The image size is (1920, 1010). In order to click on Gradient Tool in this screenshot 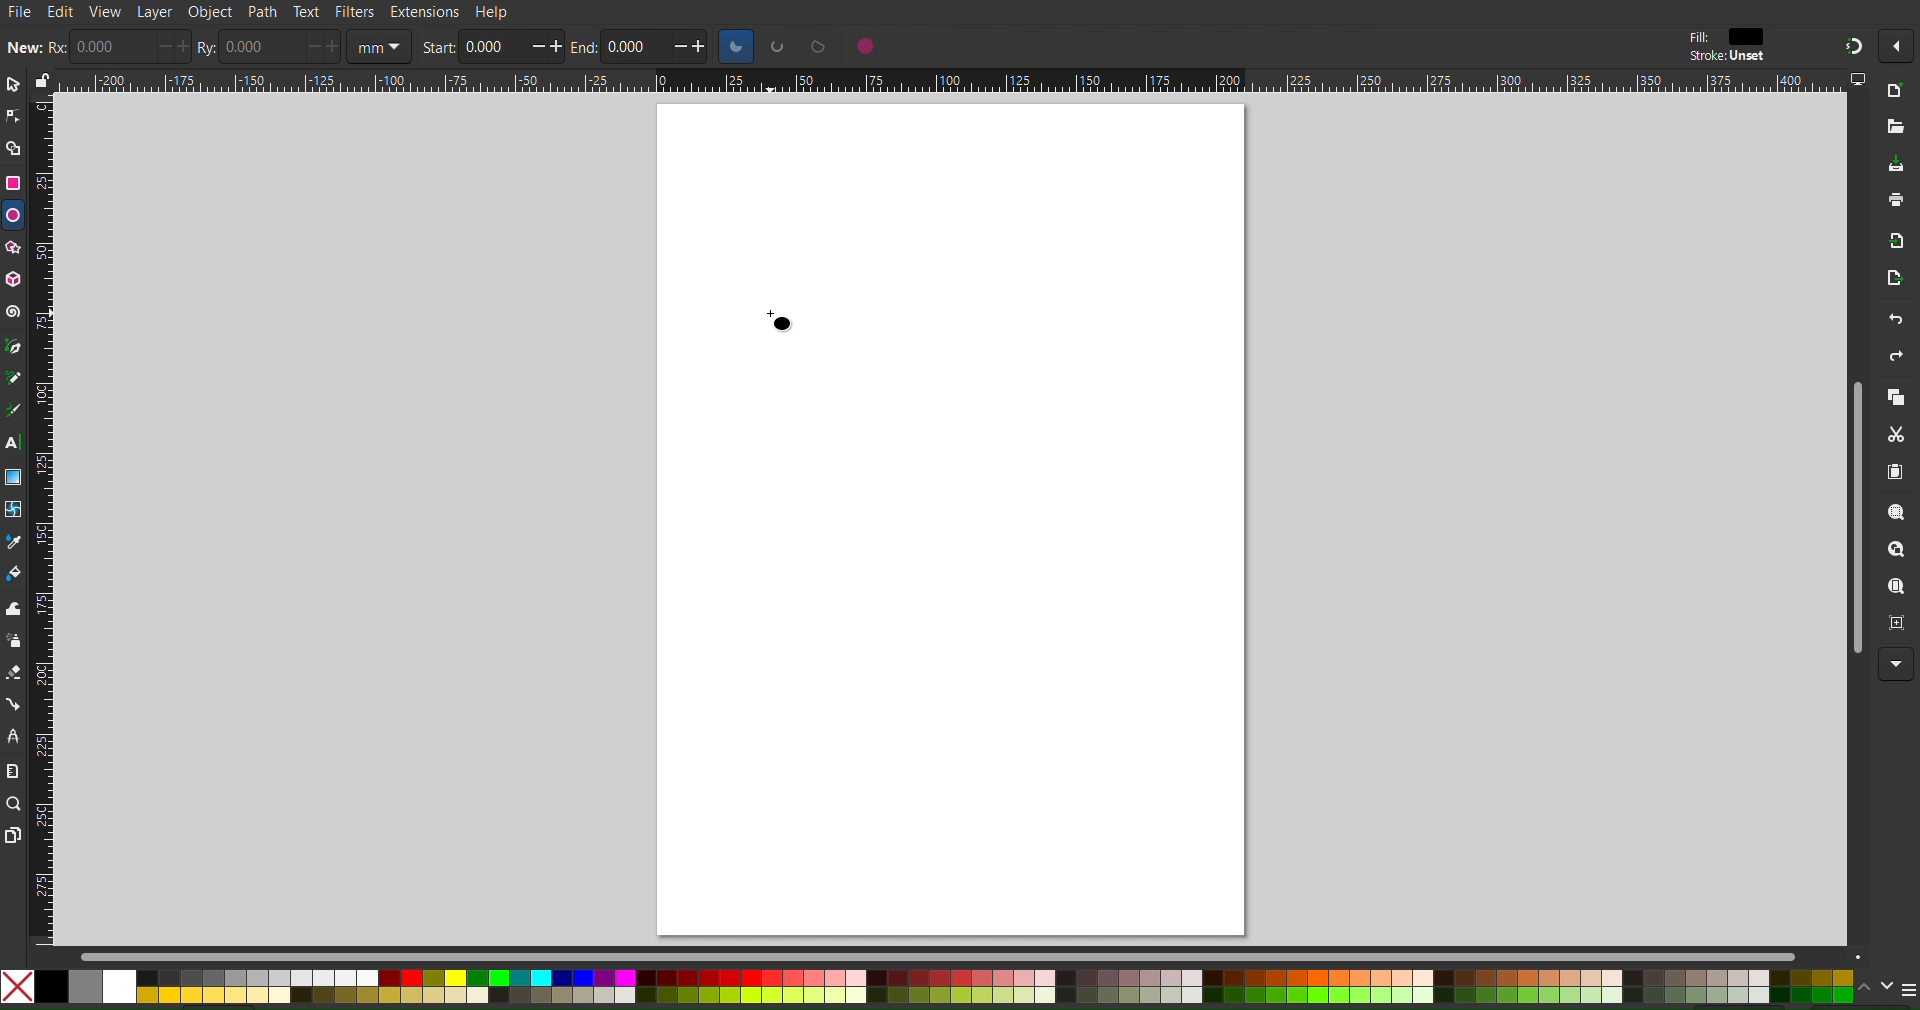, I will do `click(13, 477)`.